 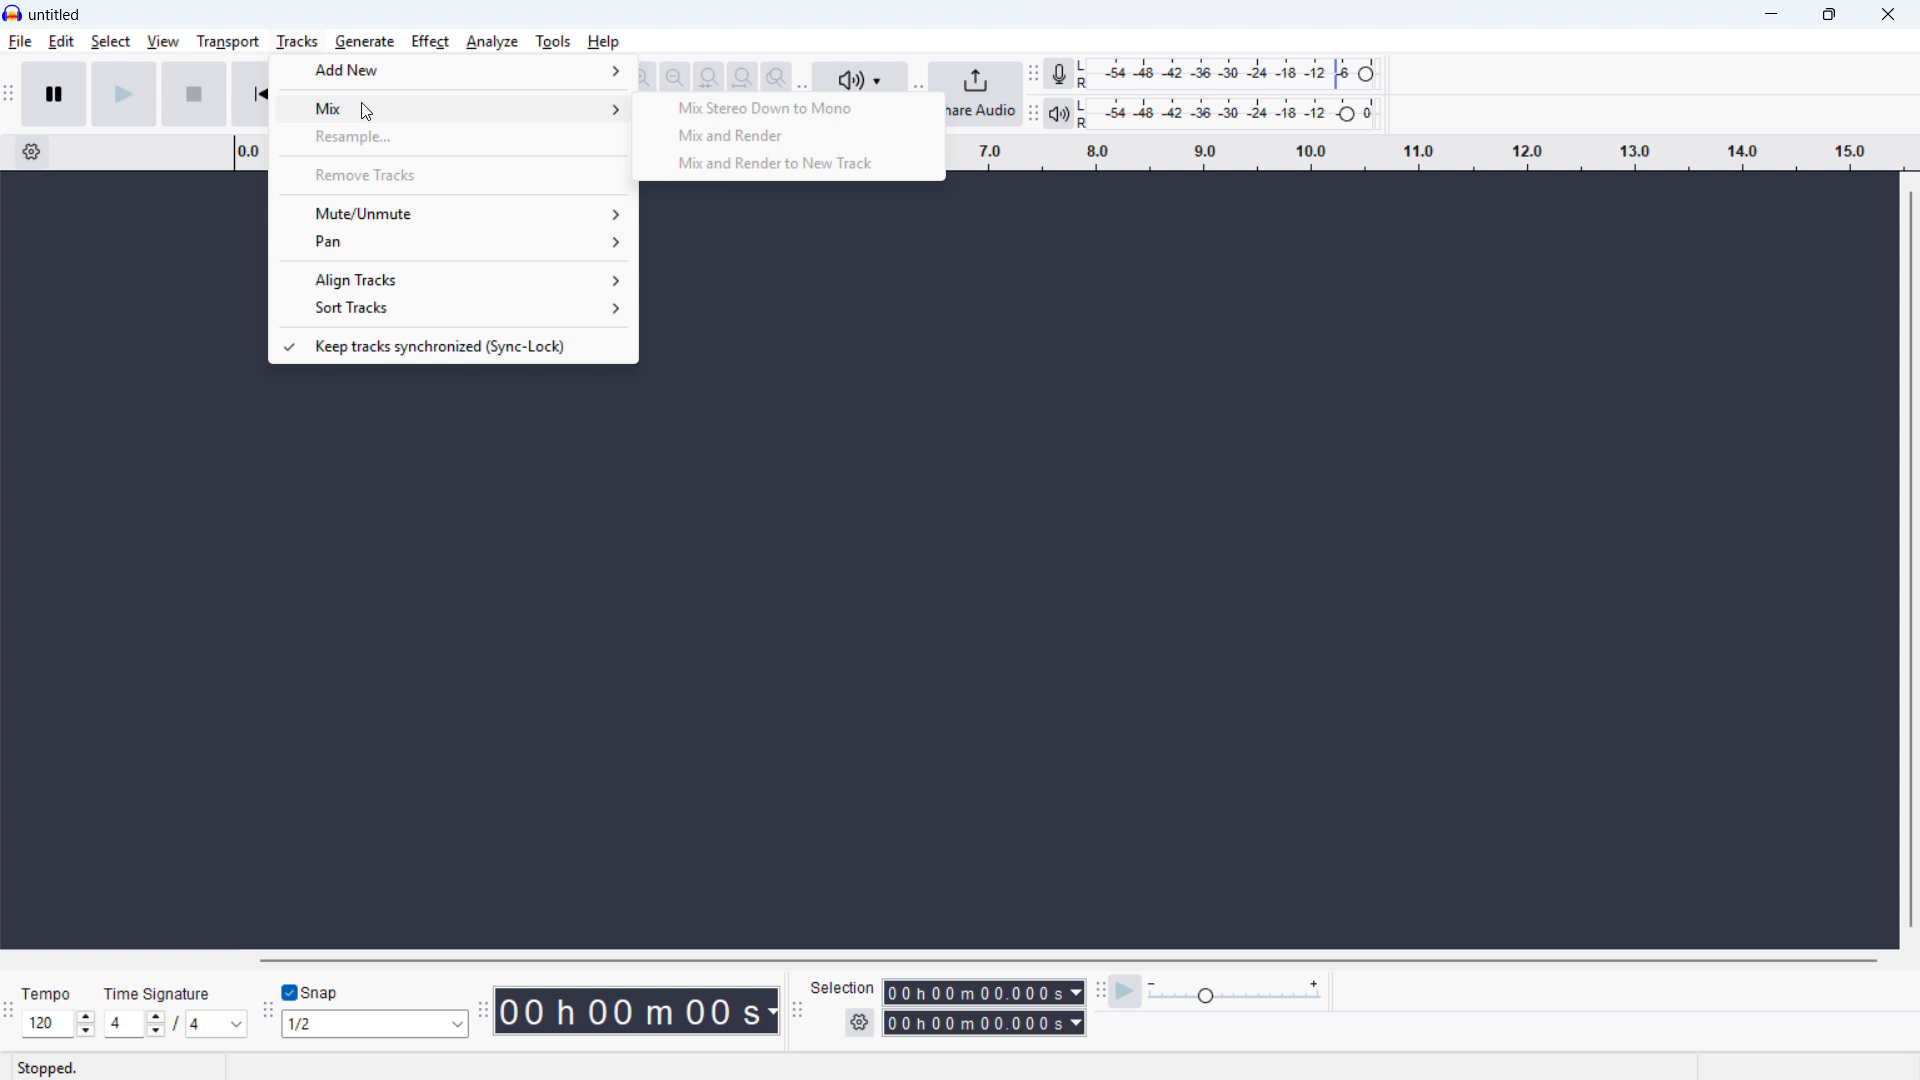 I want to click on Horizontal scroll bar , so click(x=1068, y=960).